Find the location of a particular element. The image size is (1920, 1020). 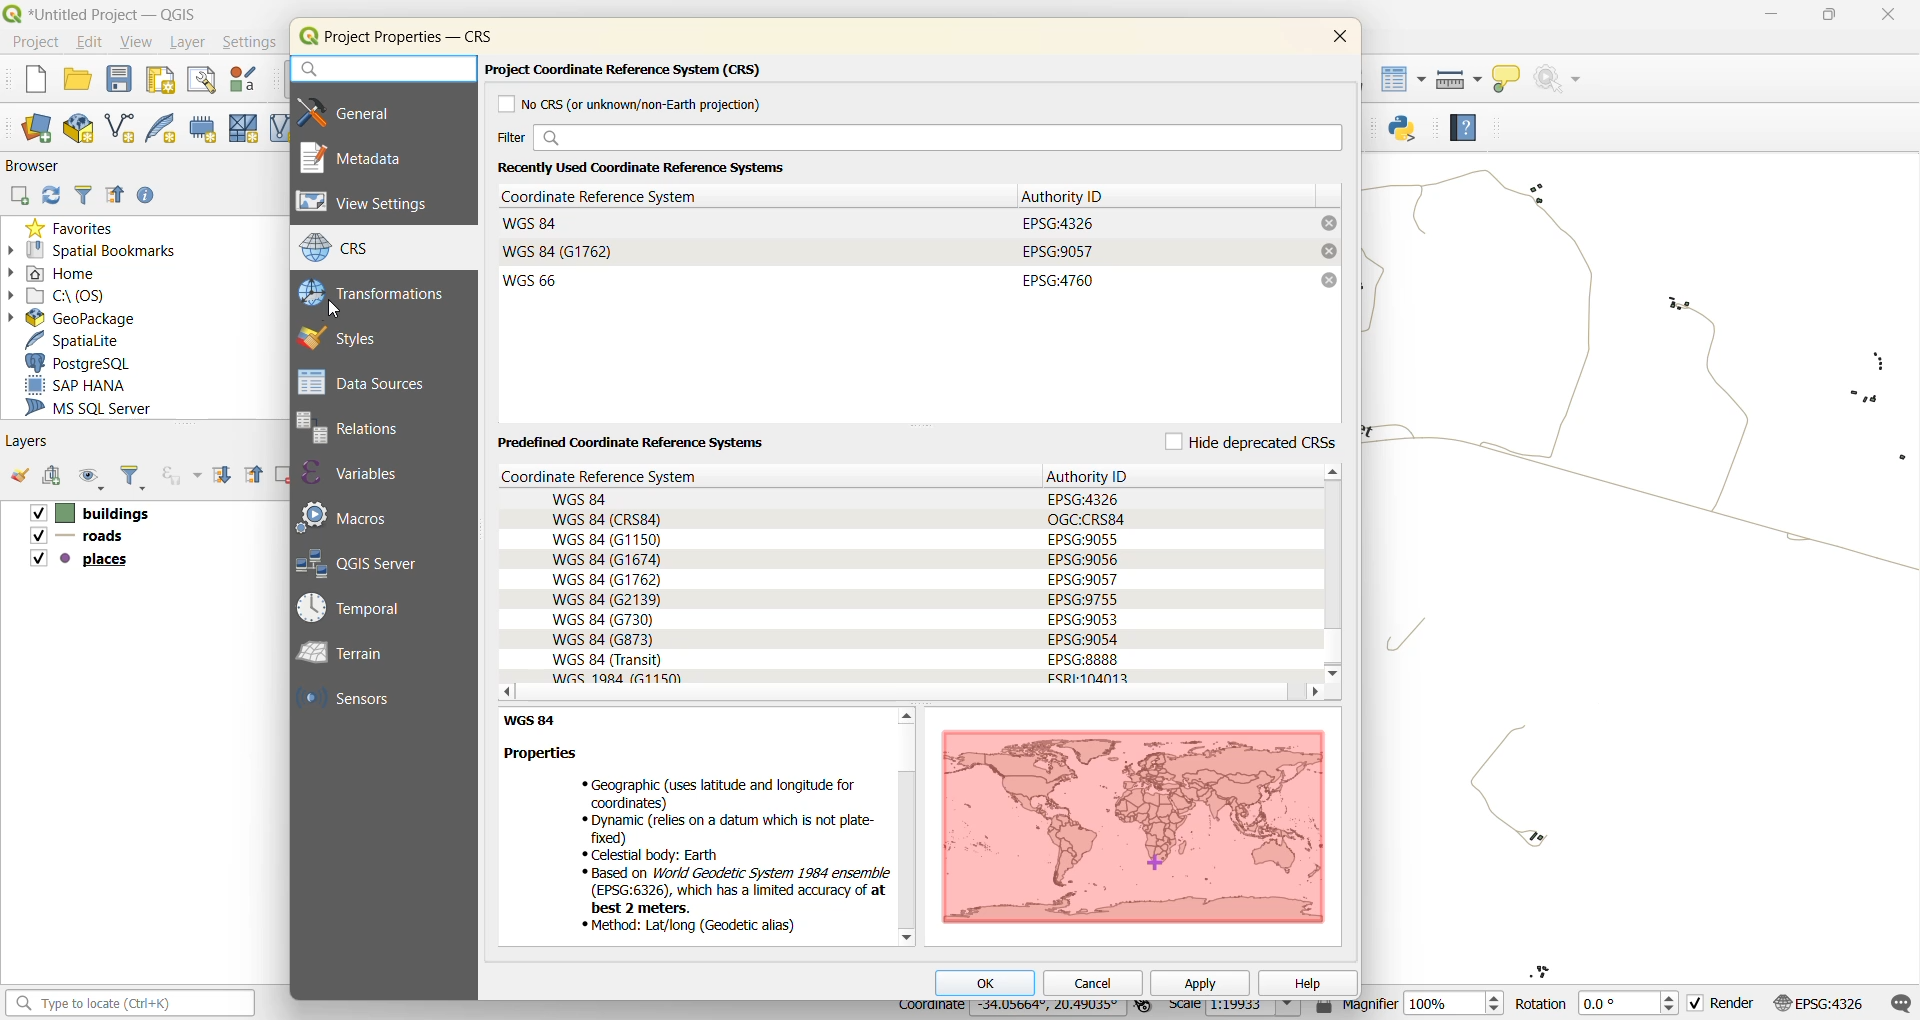

data sources is located at coordinates (366, 382).